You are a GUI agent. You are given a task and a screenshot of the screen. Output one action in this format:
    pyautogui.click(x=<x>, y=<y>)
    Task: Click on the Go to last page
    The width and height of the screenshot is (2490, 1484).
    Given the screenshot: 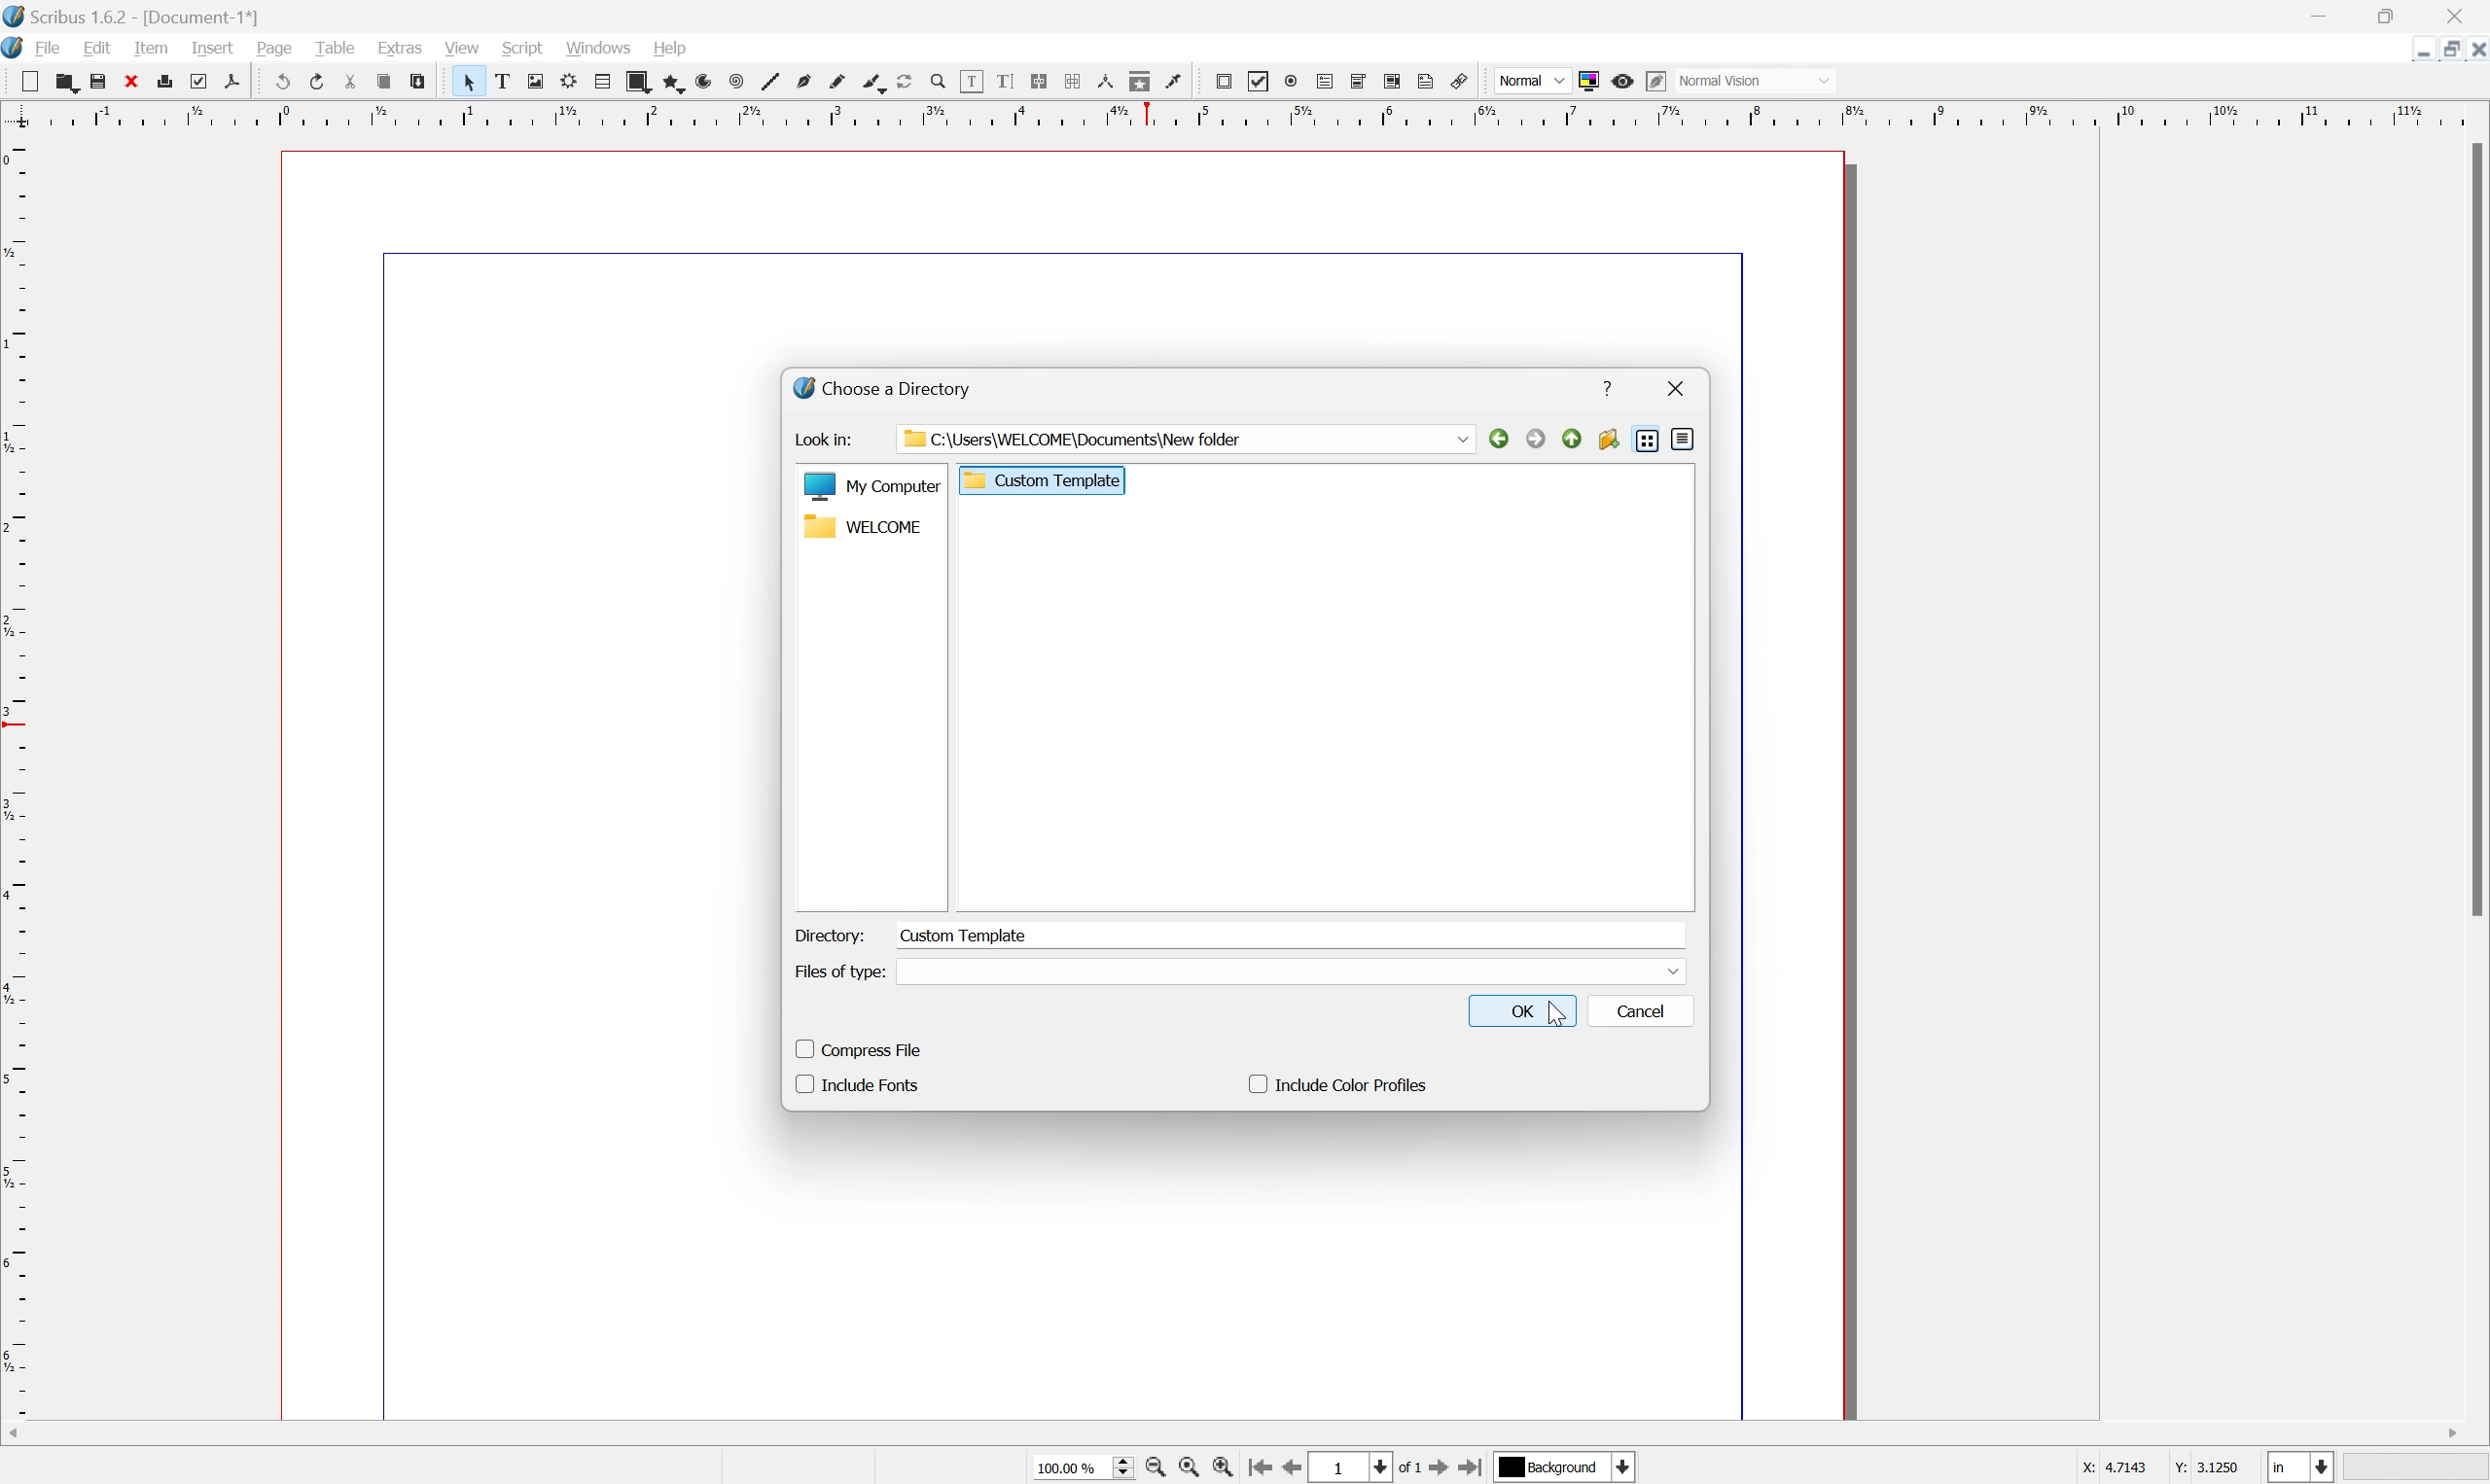 What is the action you would take?
    pyautogui.click(x=1472, y=1470)
    